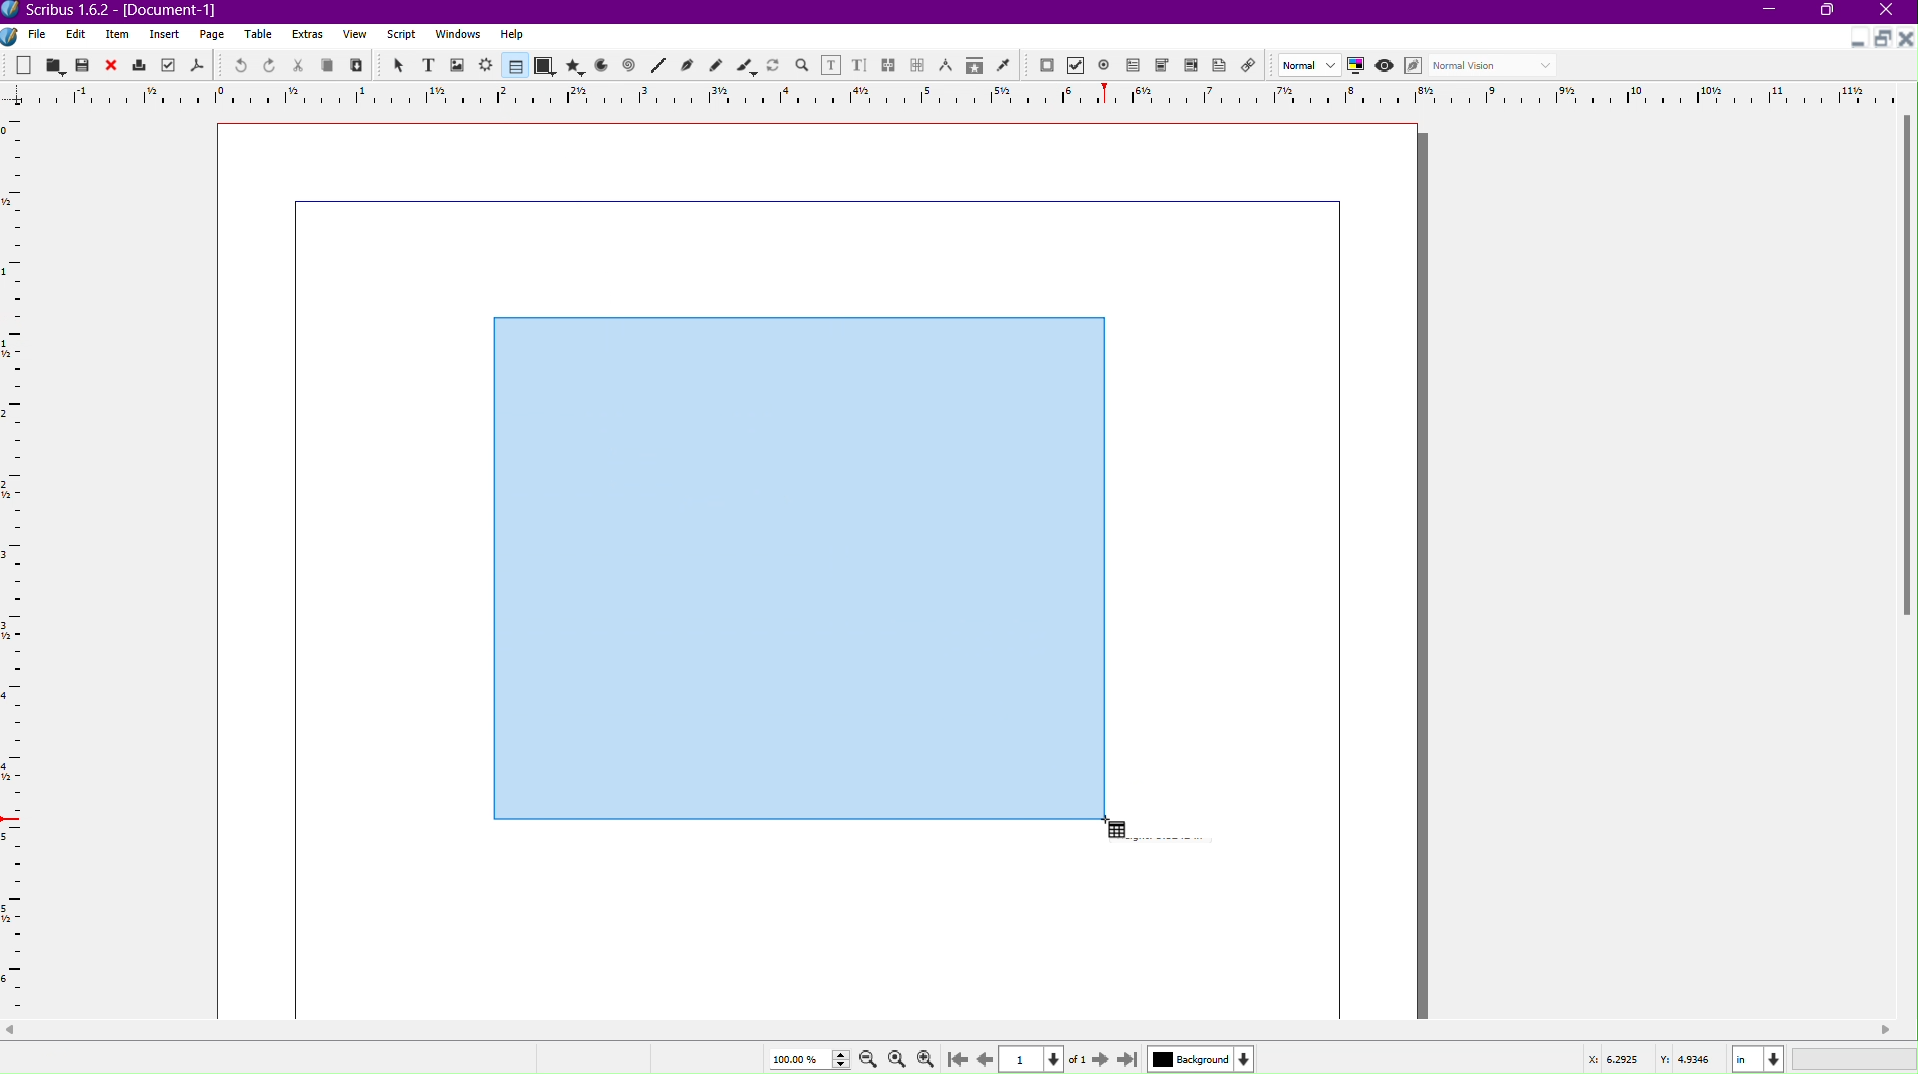 This screenshot has width=1918, height=1074. Describe the element at coordinates (1771, 12) in the screenshot. I see `Minimize` at that location.